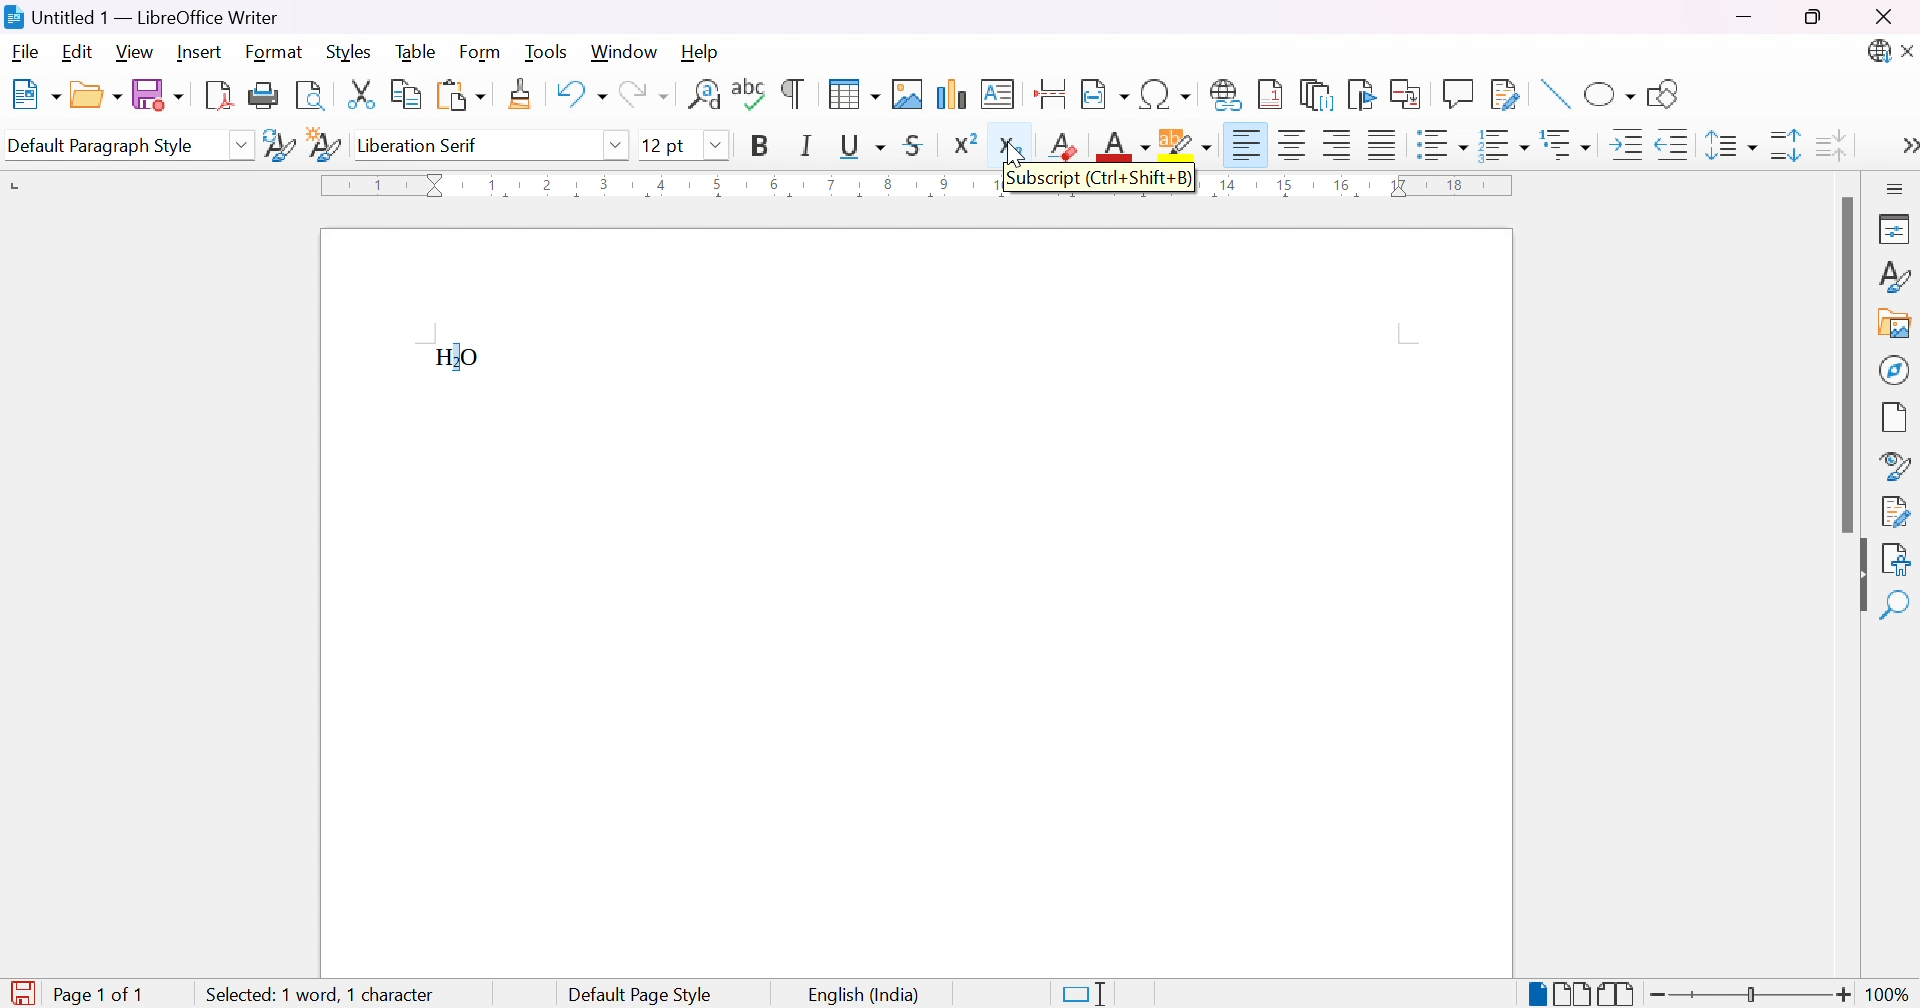 This screenshot has width=1920, height=1008. Describe the element at coordinates (1617, 994) in the screenshot. I see `Book view` at that location.